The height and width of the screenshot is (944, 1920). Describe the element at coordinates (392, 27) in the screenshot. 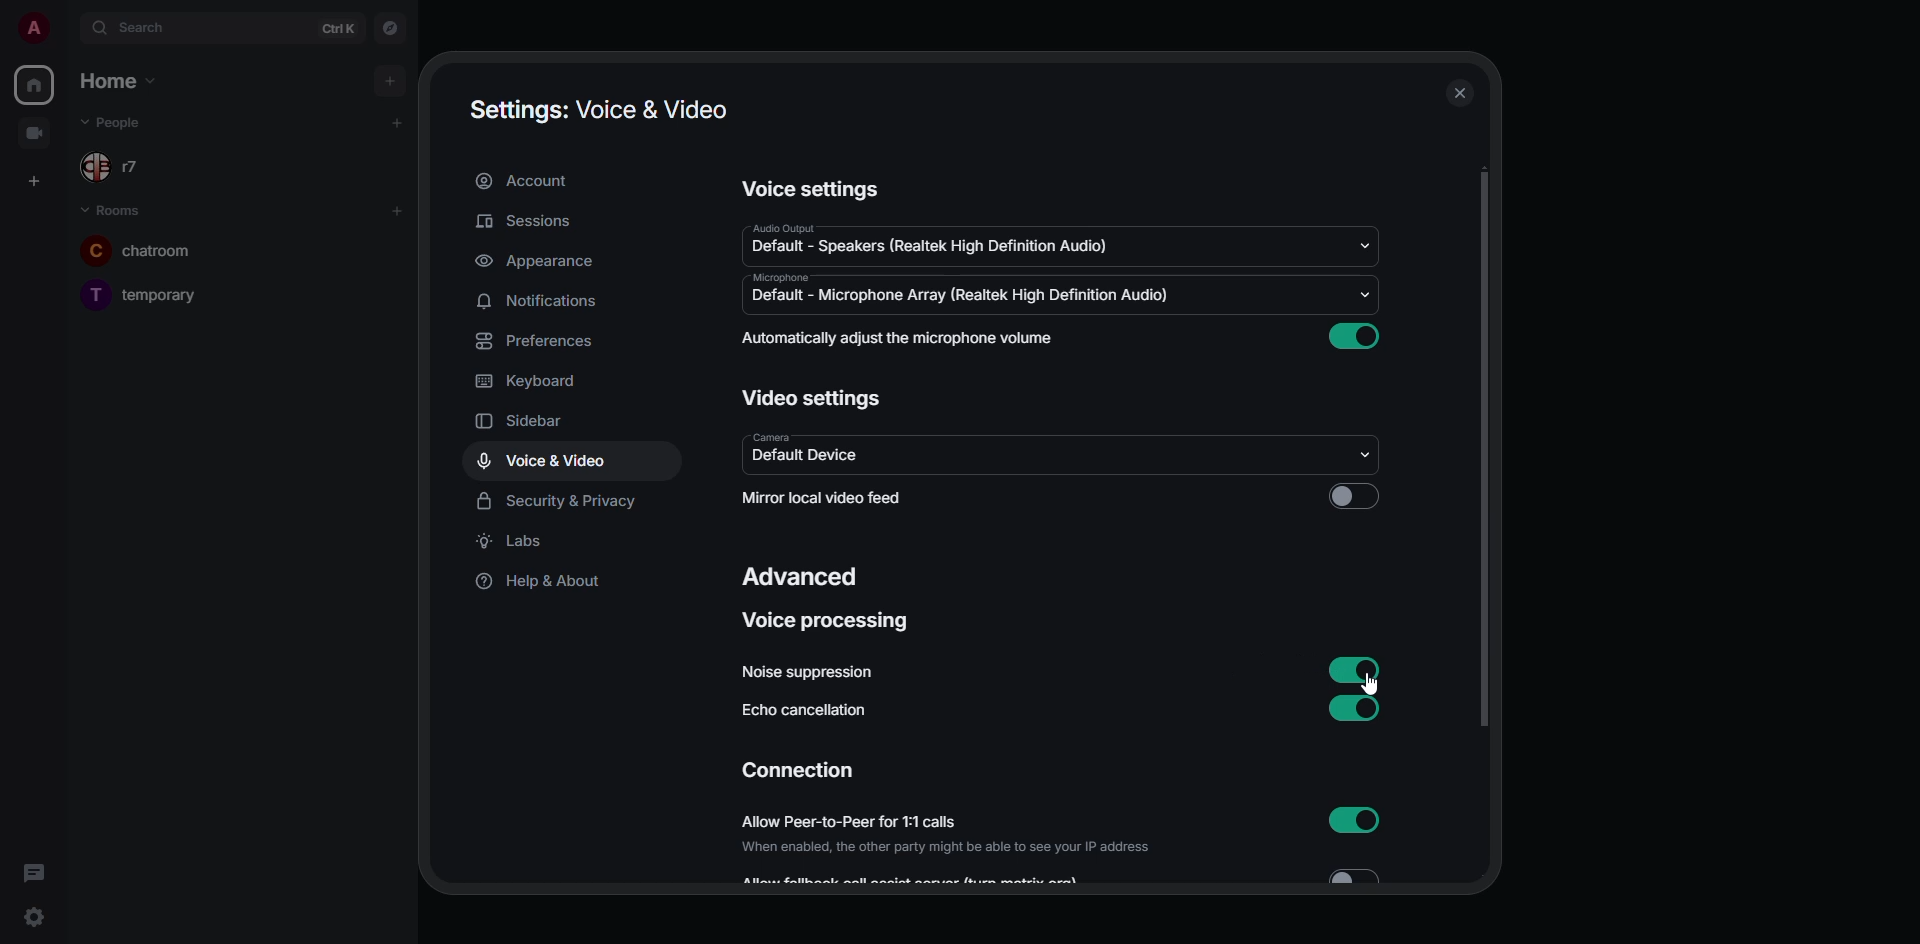

I see `navigator` at that location.